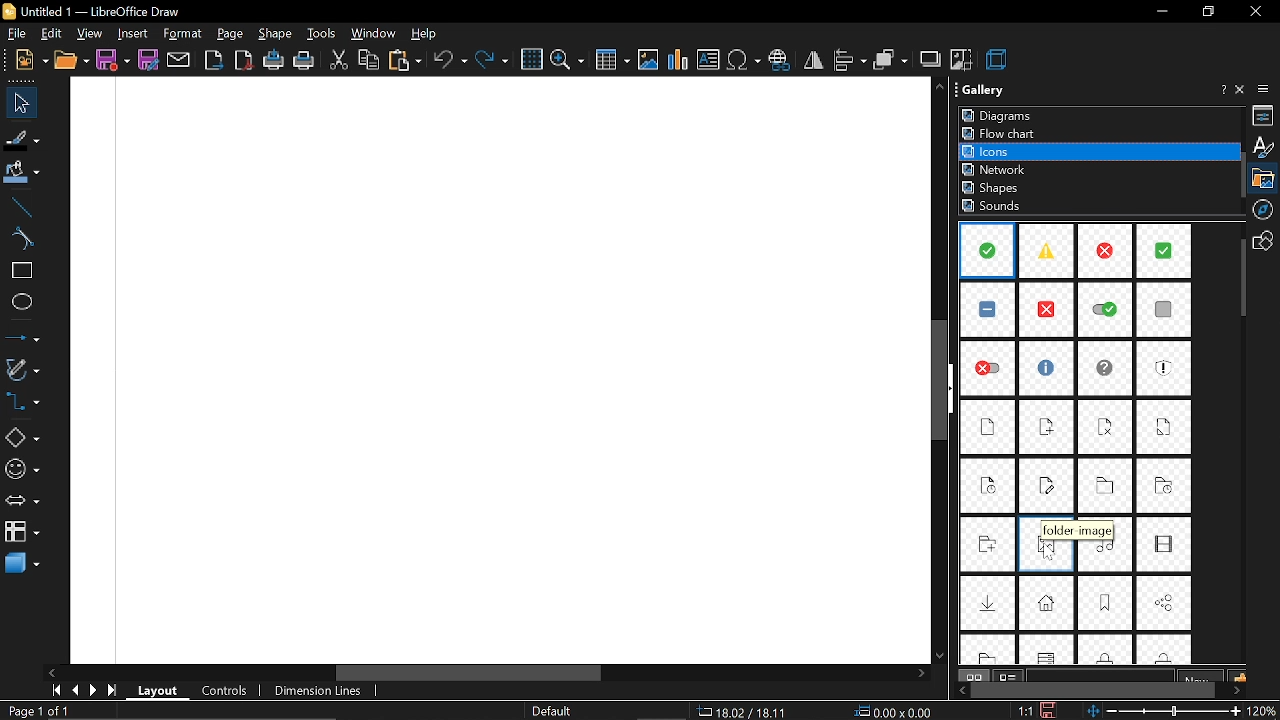 The image size is (1280, 720). What do you see at coordinates (746, 712) in the screenshot?
I see `18.02/18.11` at bounding box center [746, 712].